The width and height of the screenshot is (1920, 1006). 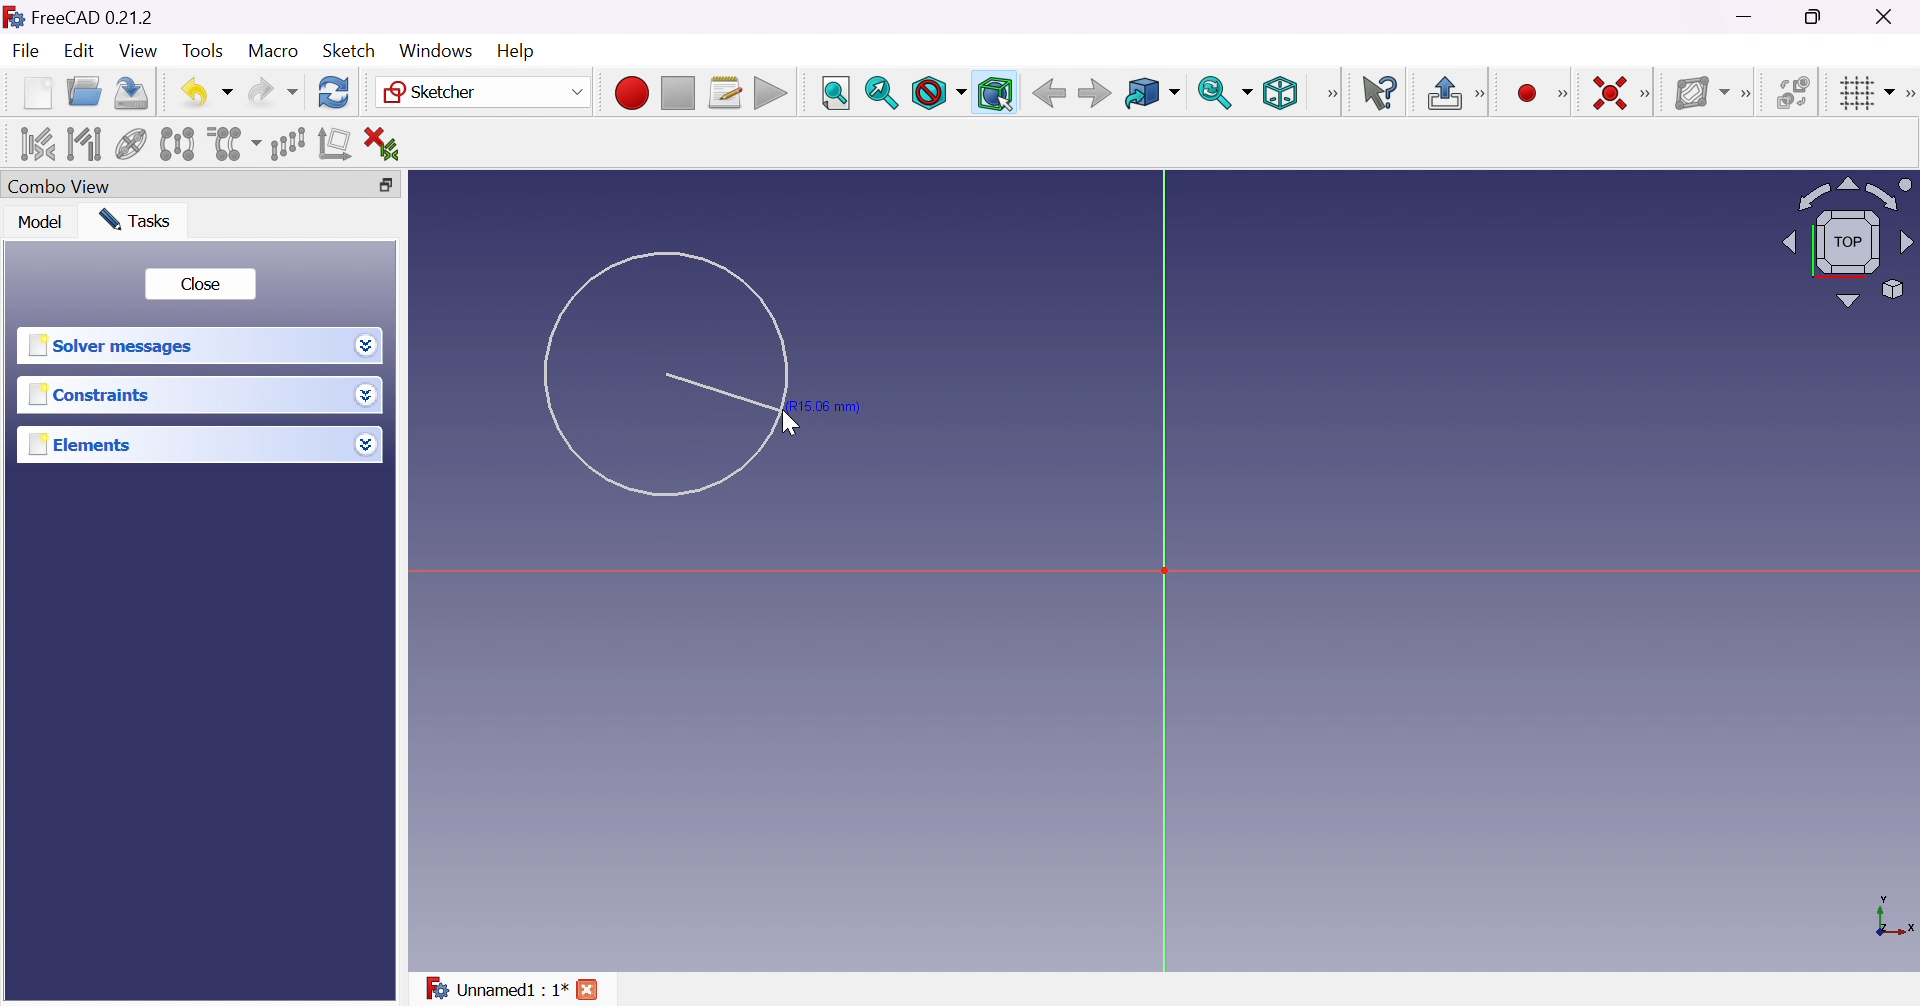 I want to click on Cursor, so click(x=796, y=425).